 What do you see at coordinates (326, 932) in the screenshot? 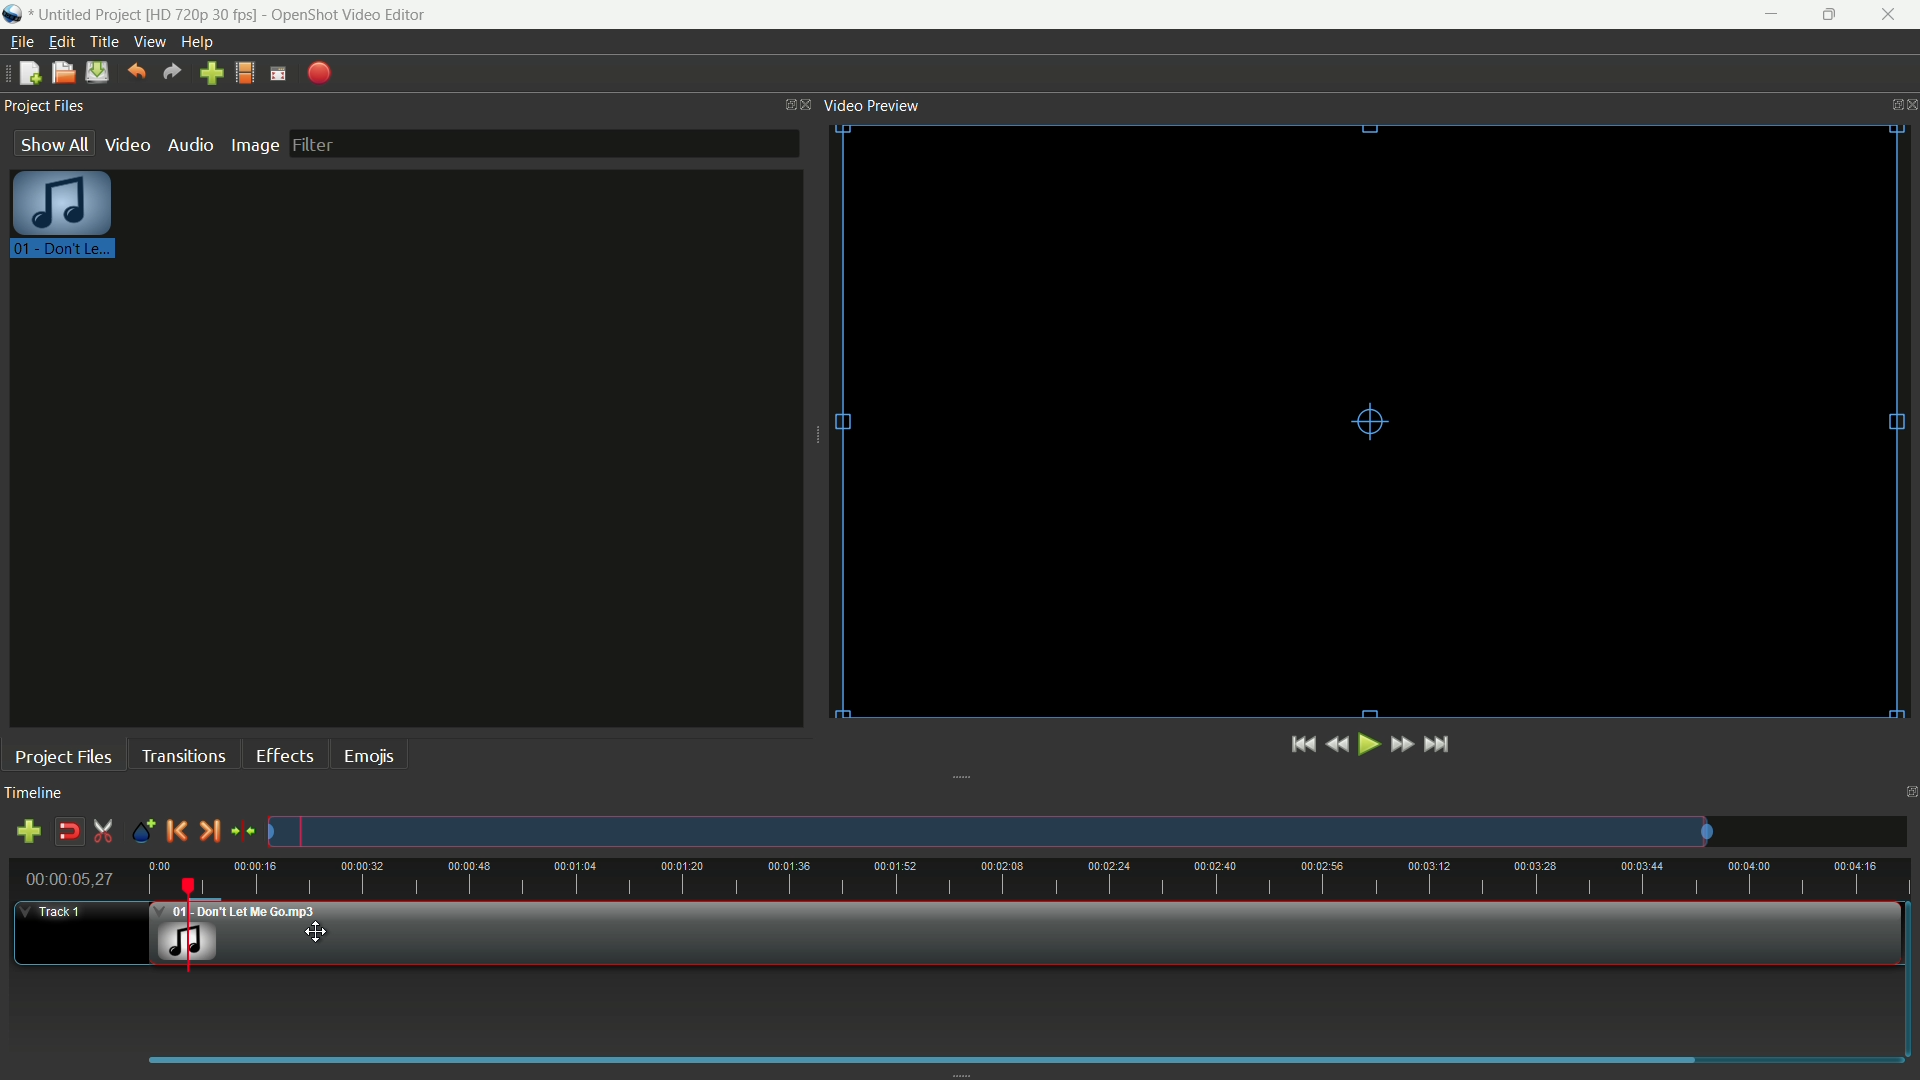
I see `Cursor` at bounding box center [326, 932].